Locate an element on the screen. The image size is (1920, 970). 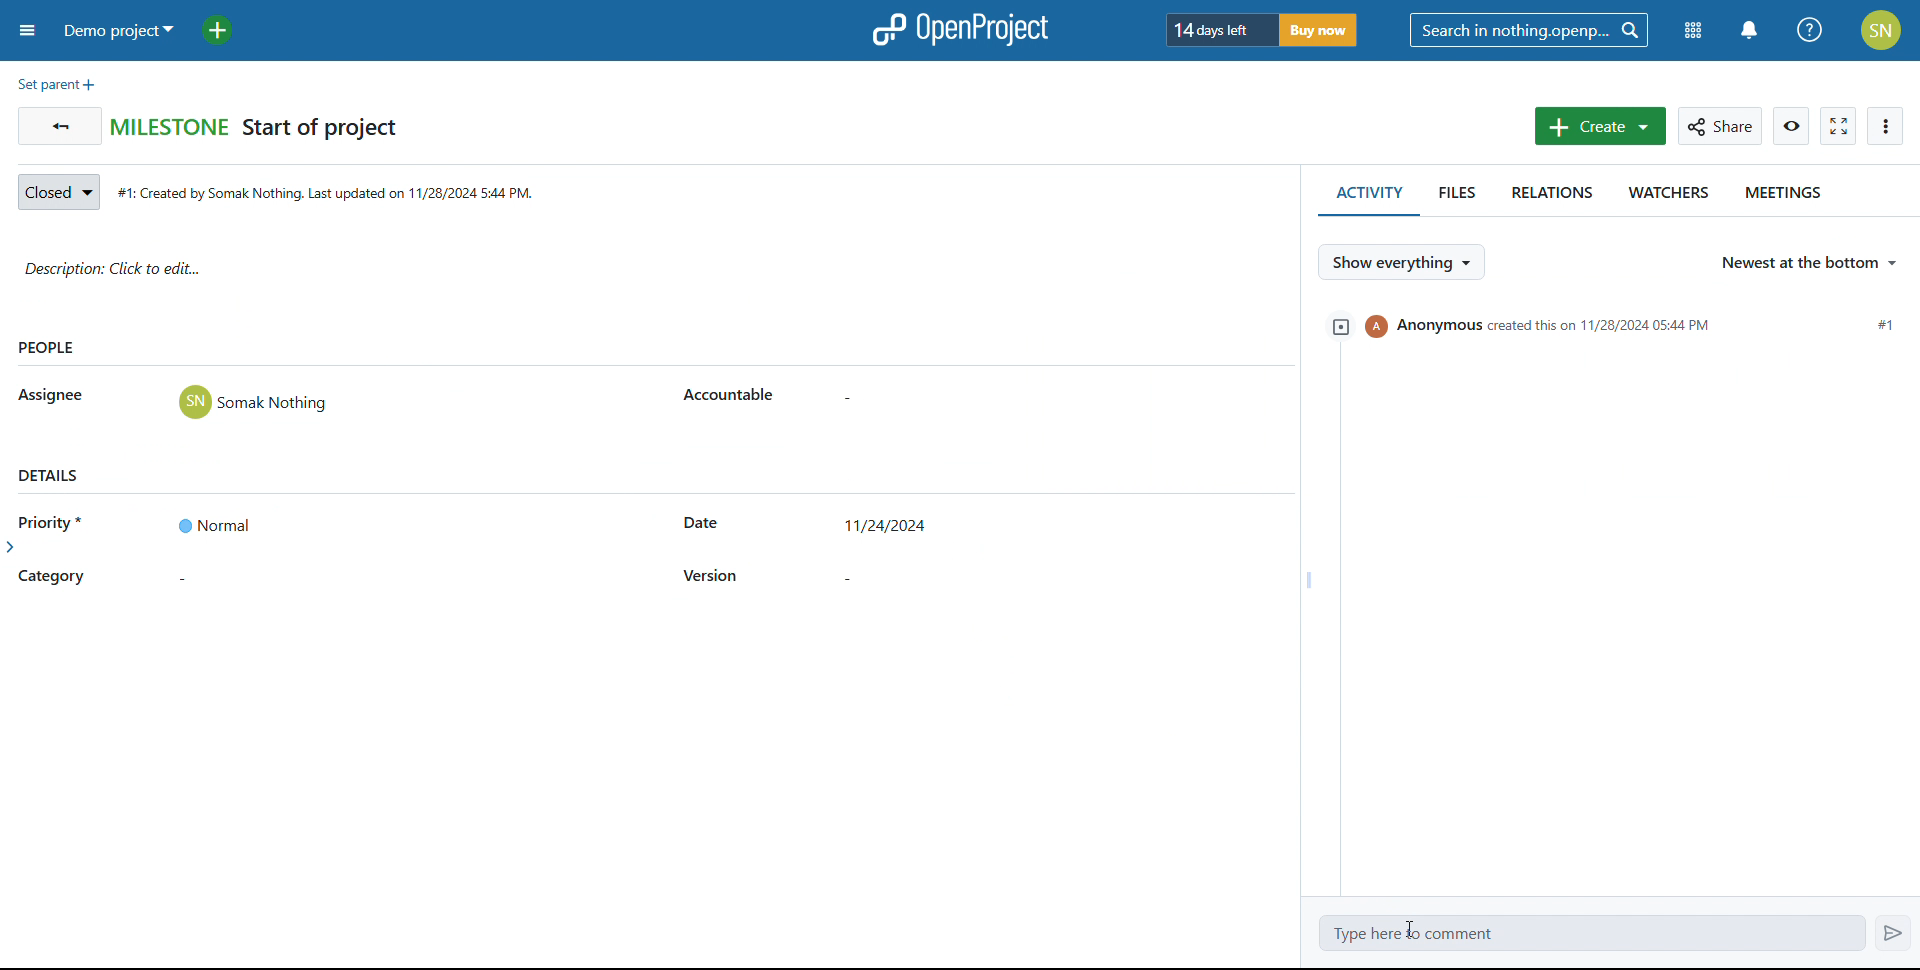
modules is located at coordinates (1690, 32).